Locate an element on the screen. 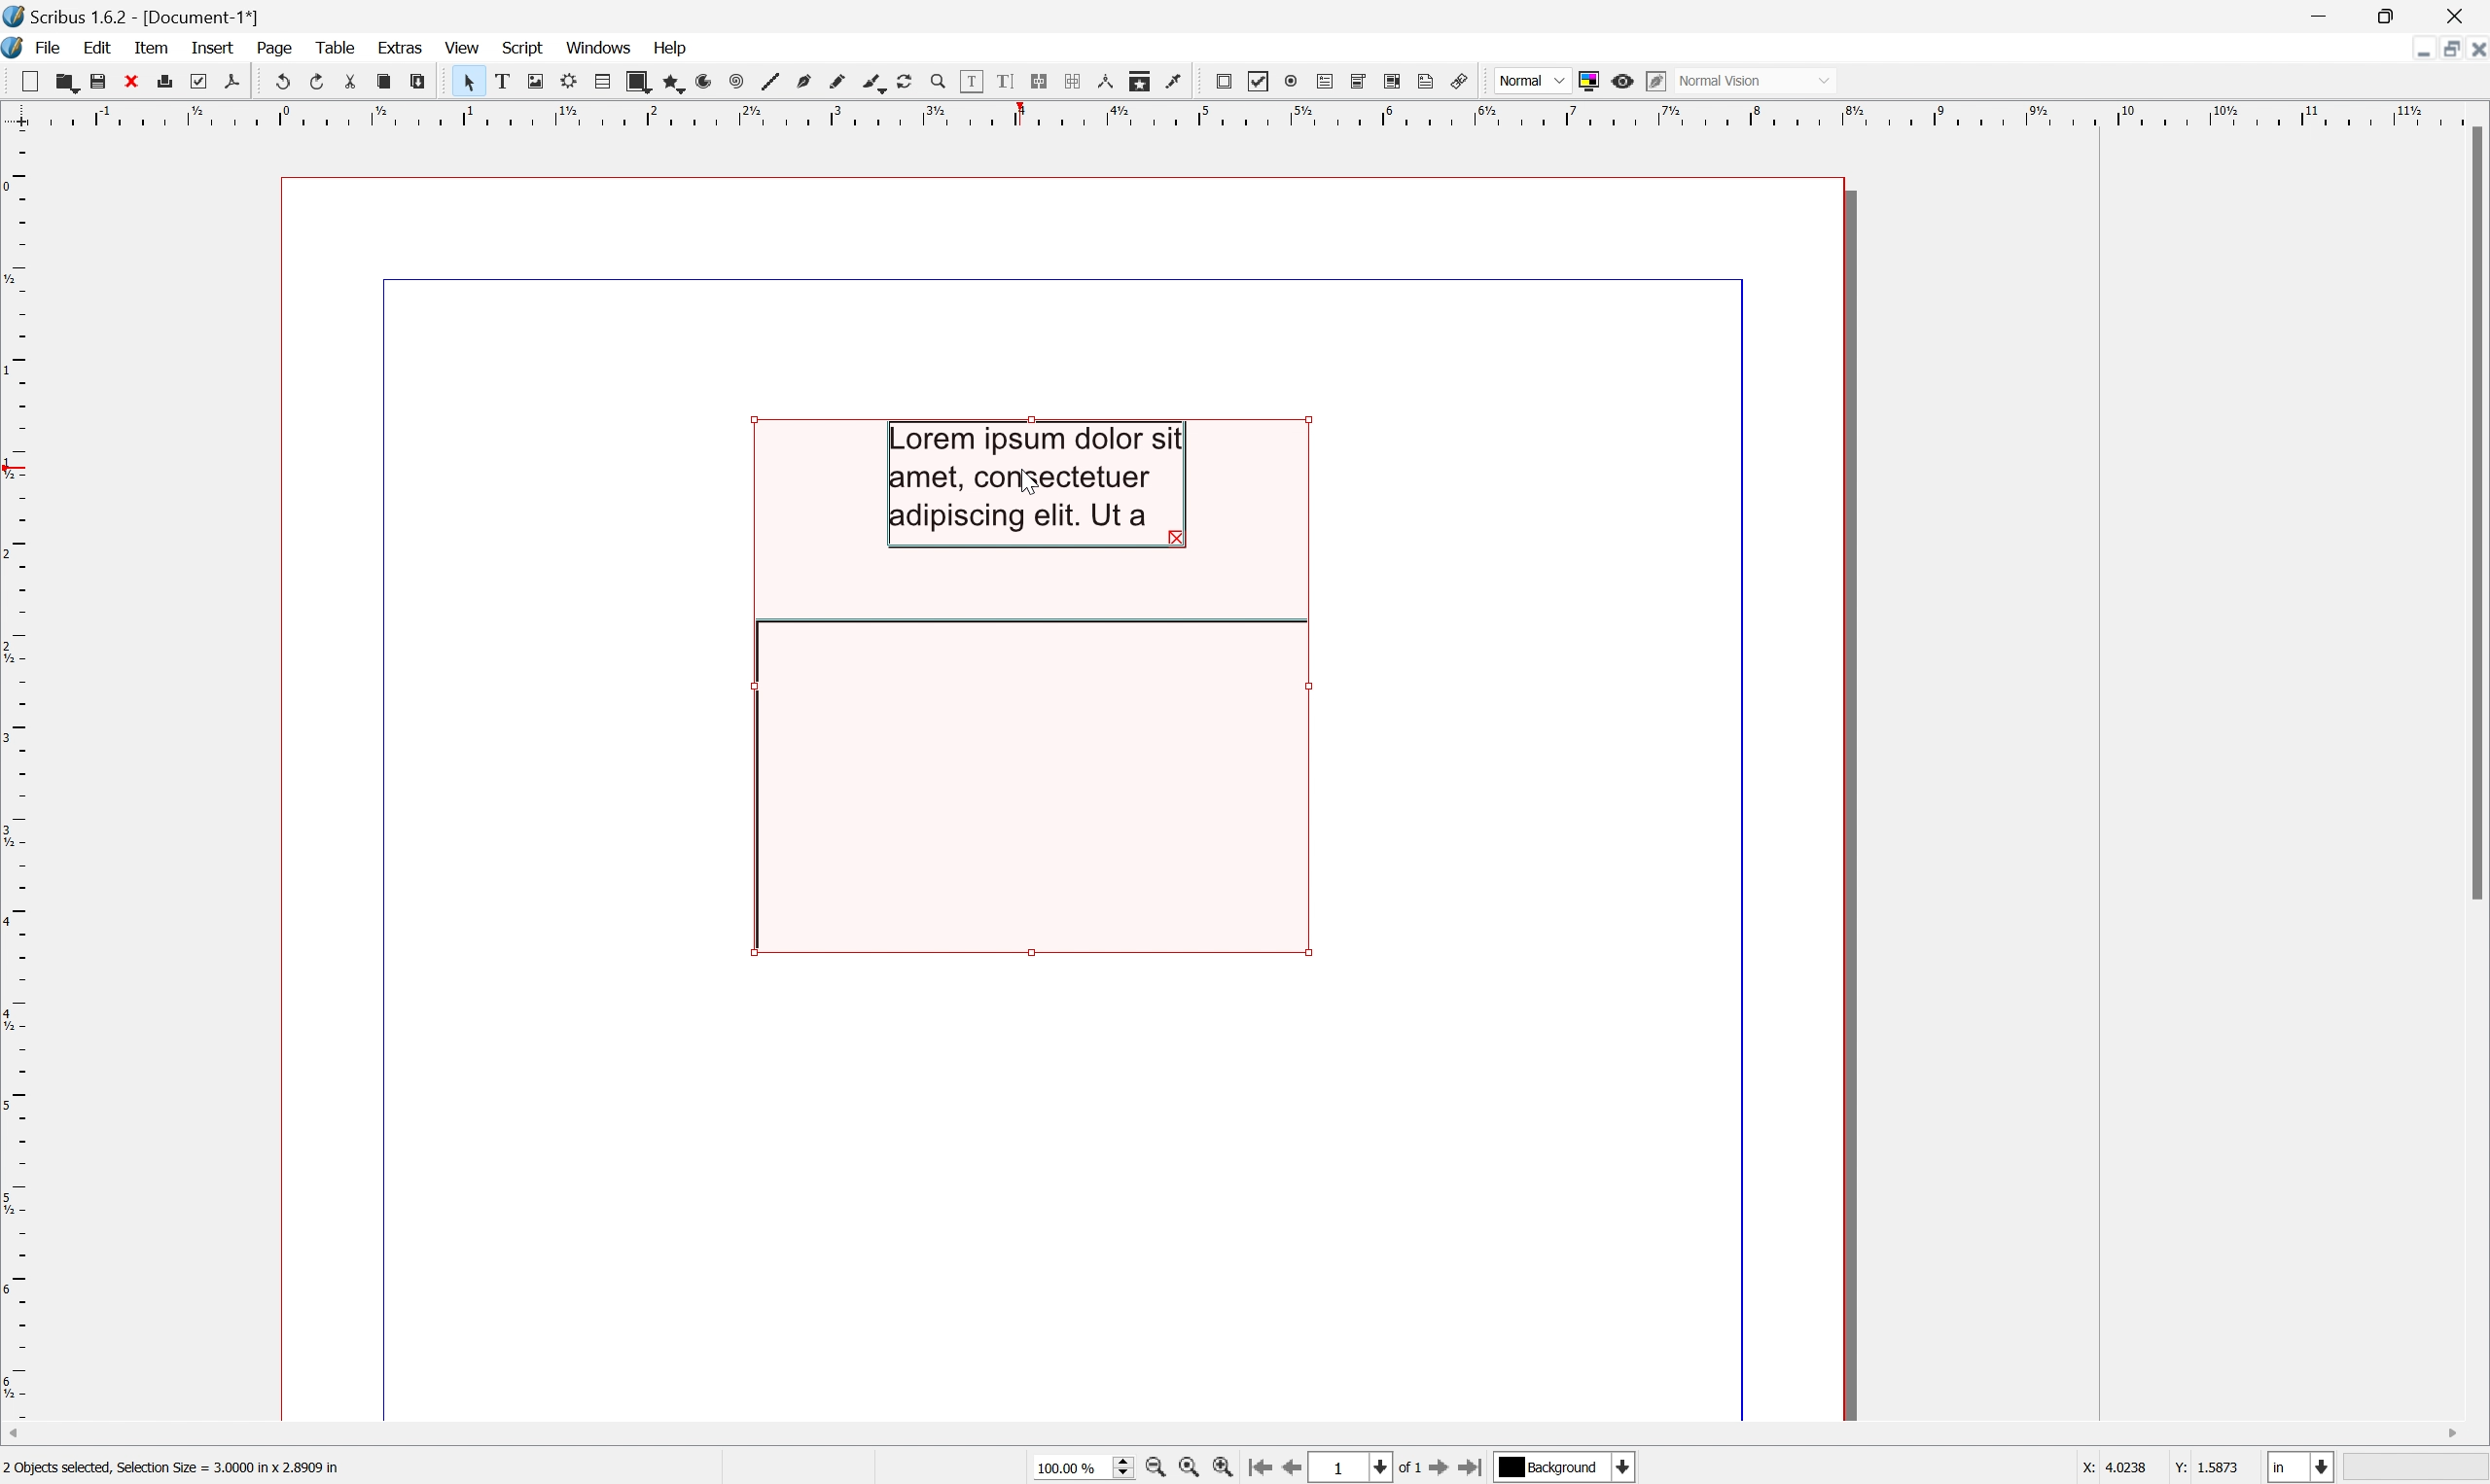 The image size is (2490, 1484). Table is located at coordinates (602, 80).